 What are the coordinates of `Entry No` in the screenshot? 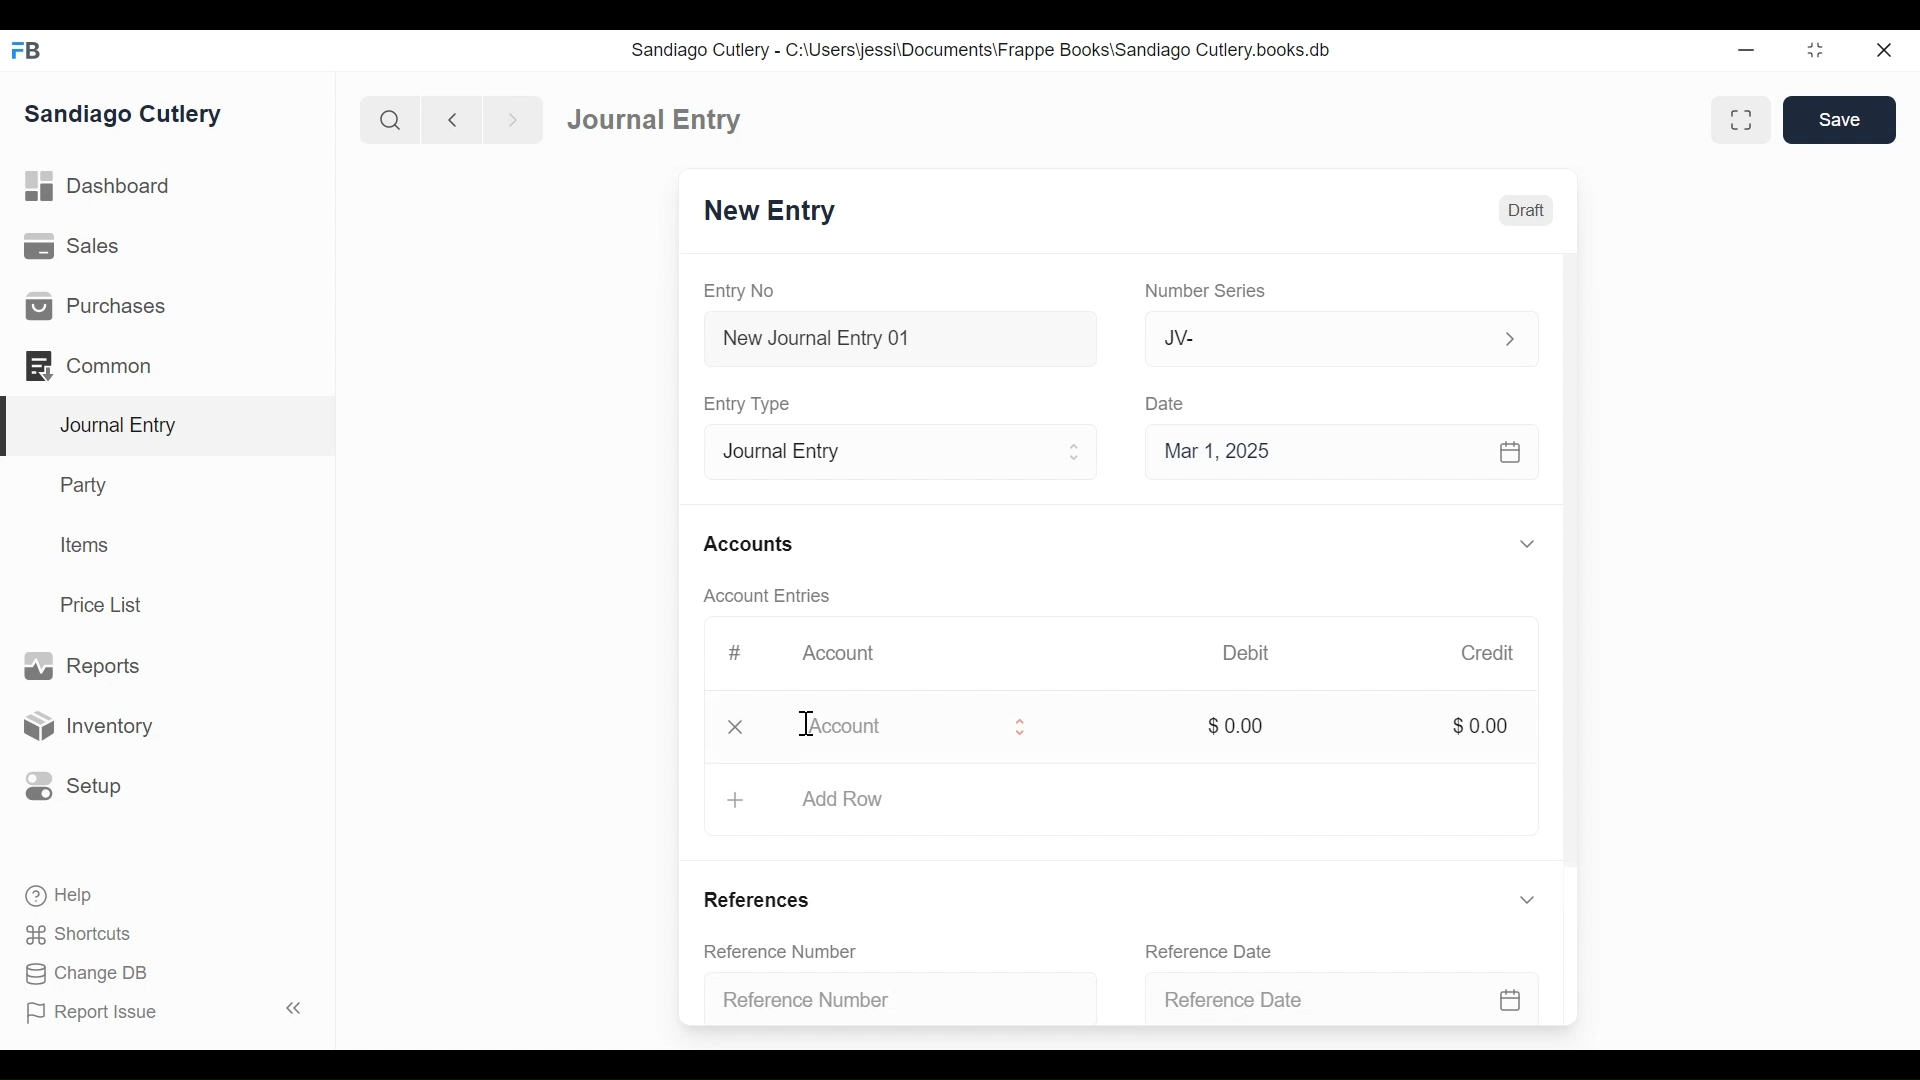 It's located at (747, 291).